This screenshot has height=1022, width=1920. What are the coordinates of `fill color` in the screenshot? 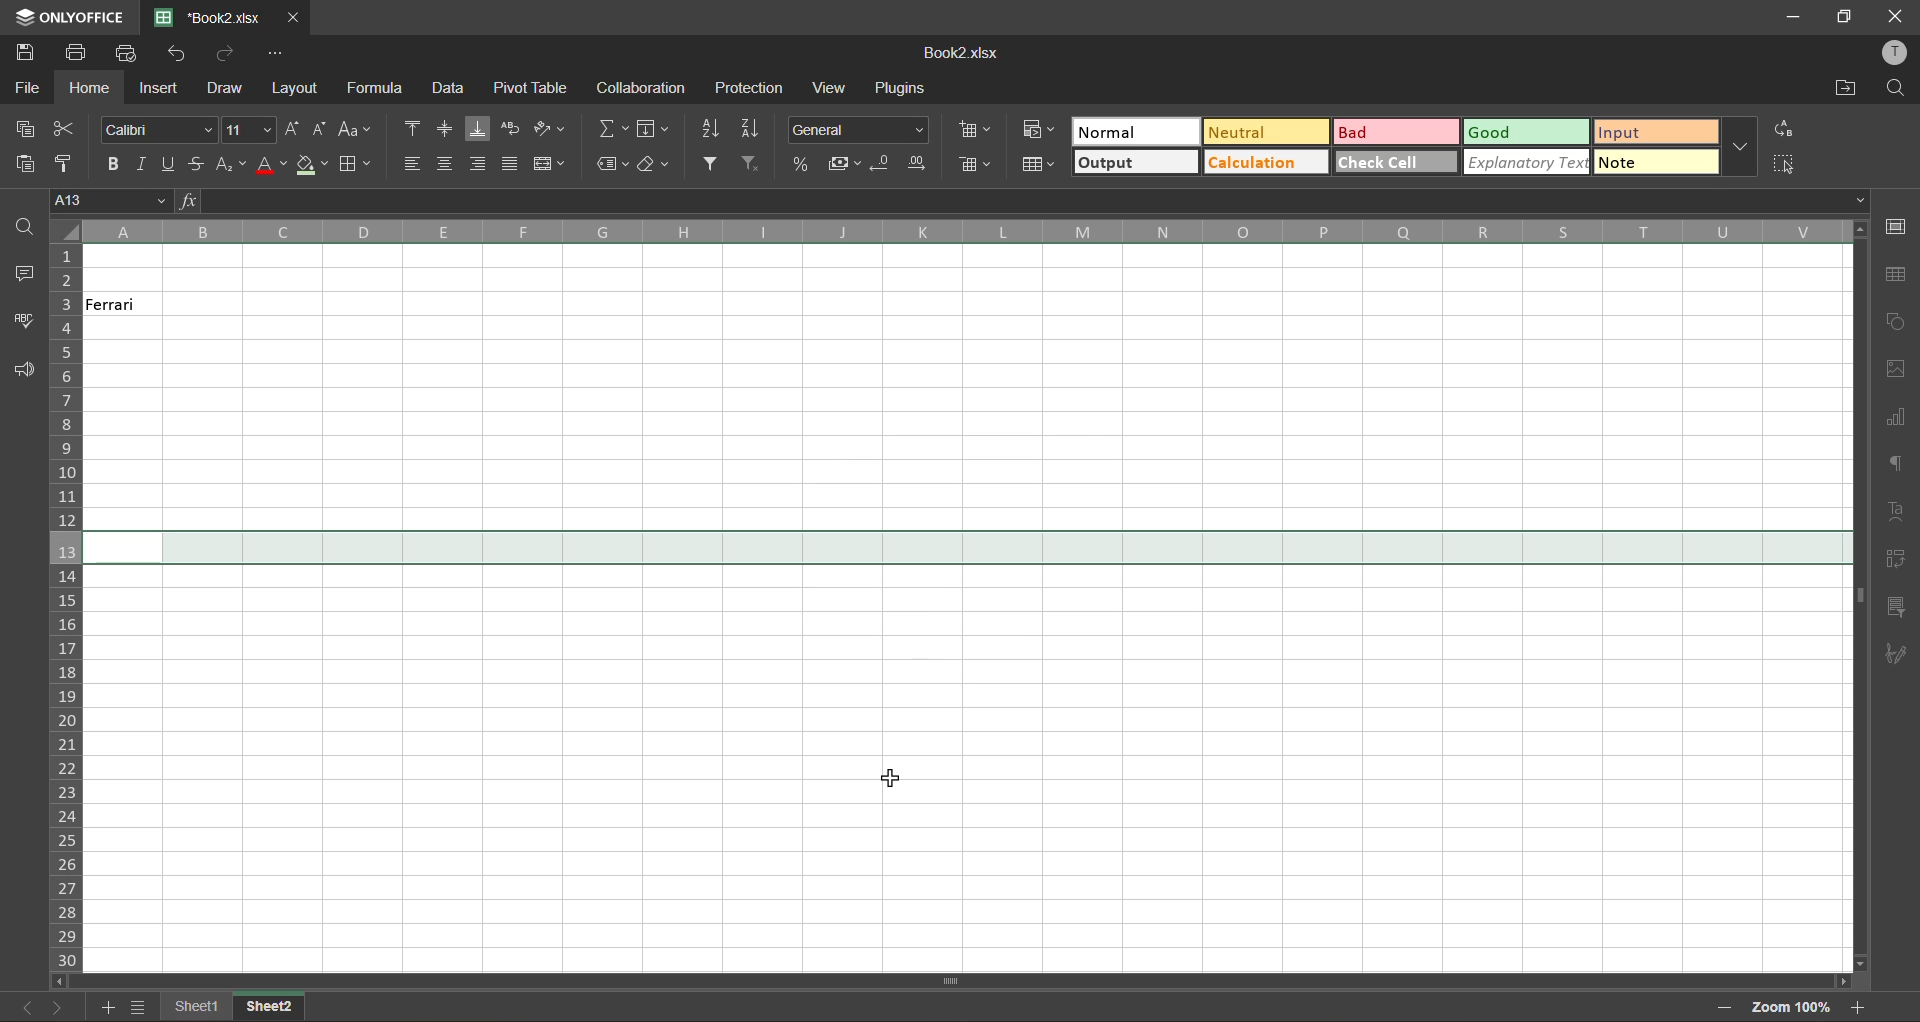 It's located at (310, 166).